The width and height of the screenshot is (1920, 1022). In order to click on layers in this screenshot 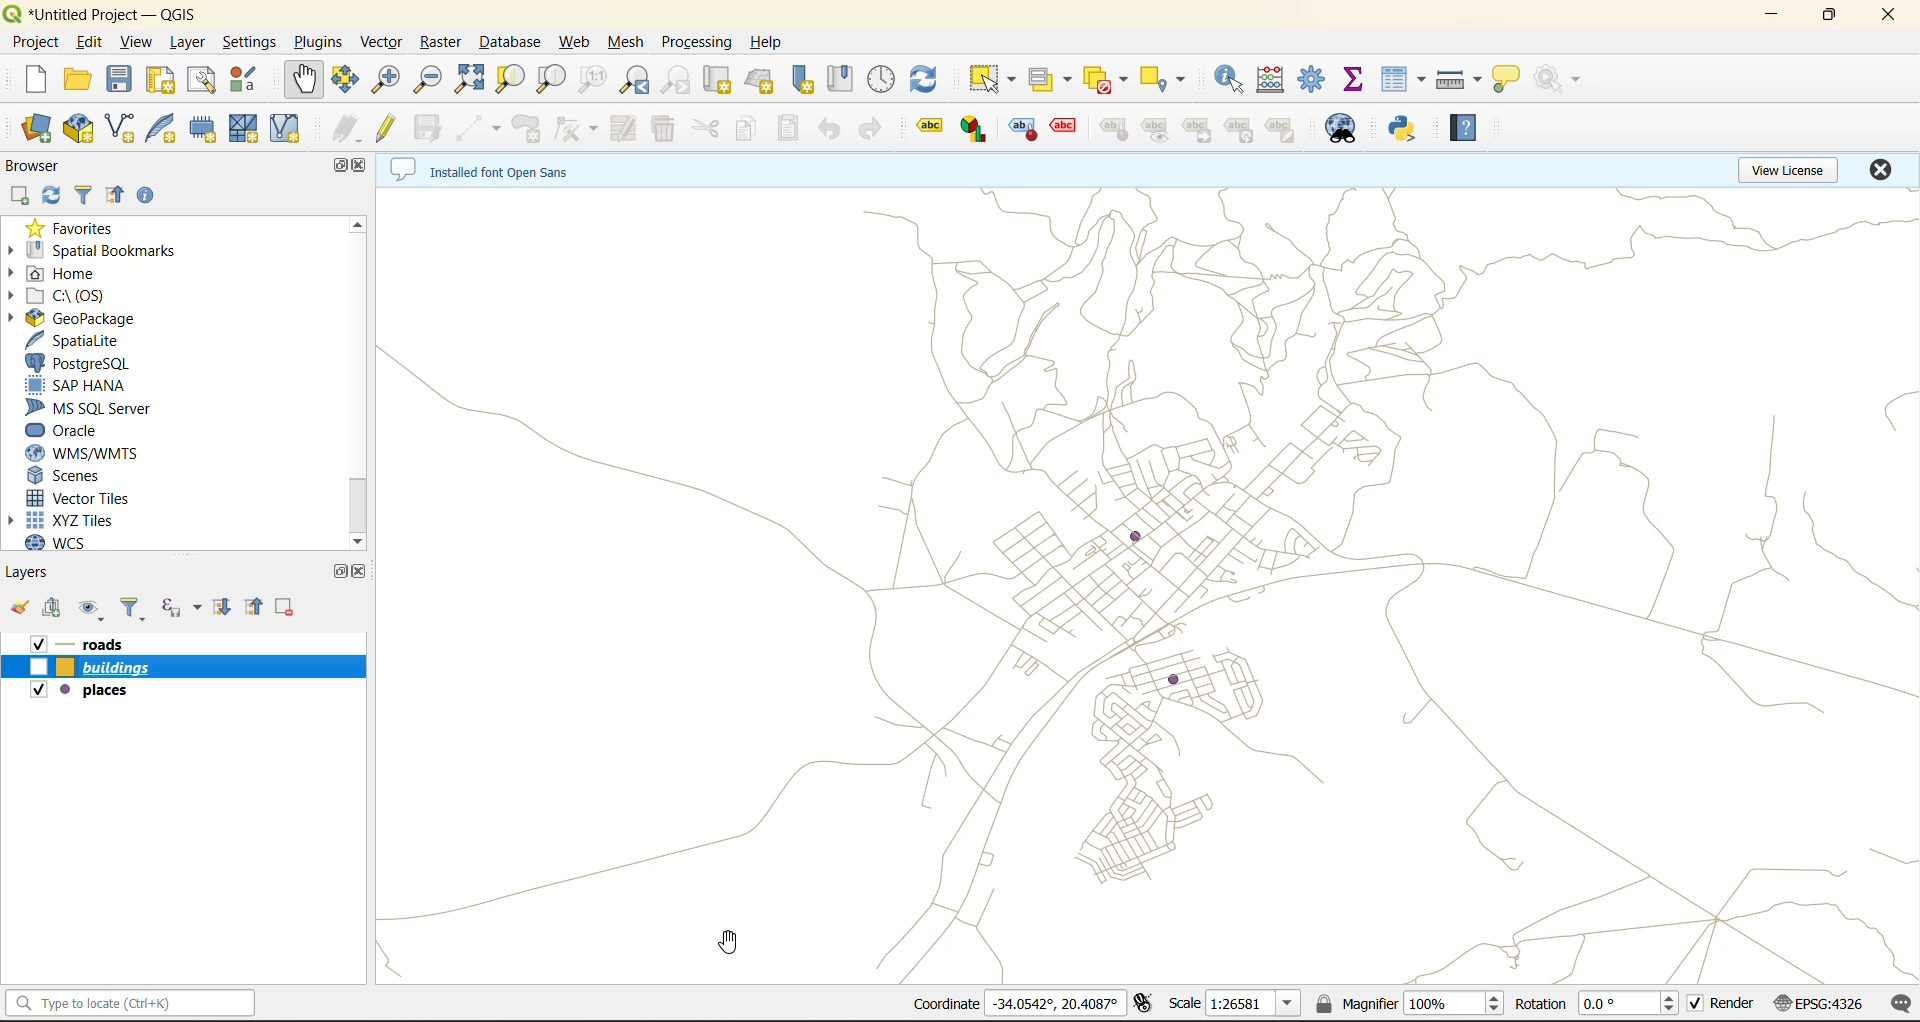, I will do `click(186, 664)`.